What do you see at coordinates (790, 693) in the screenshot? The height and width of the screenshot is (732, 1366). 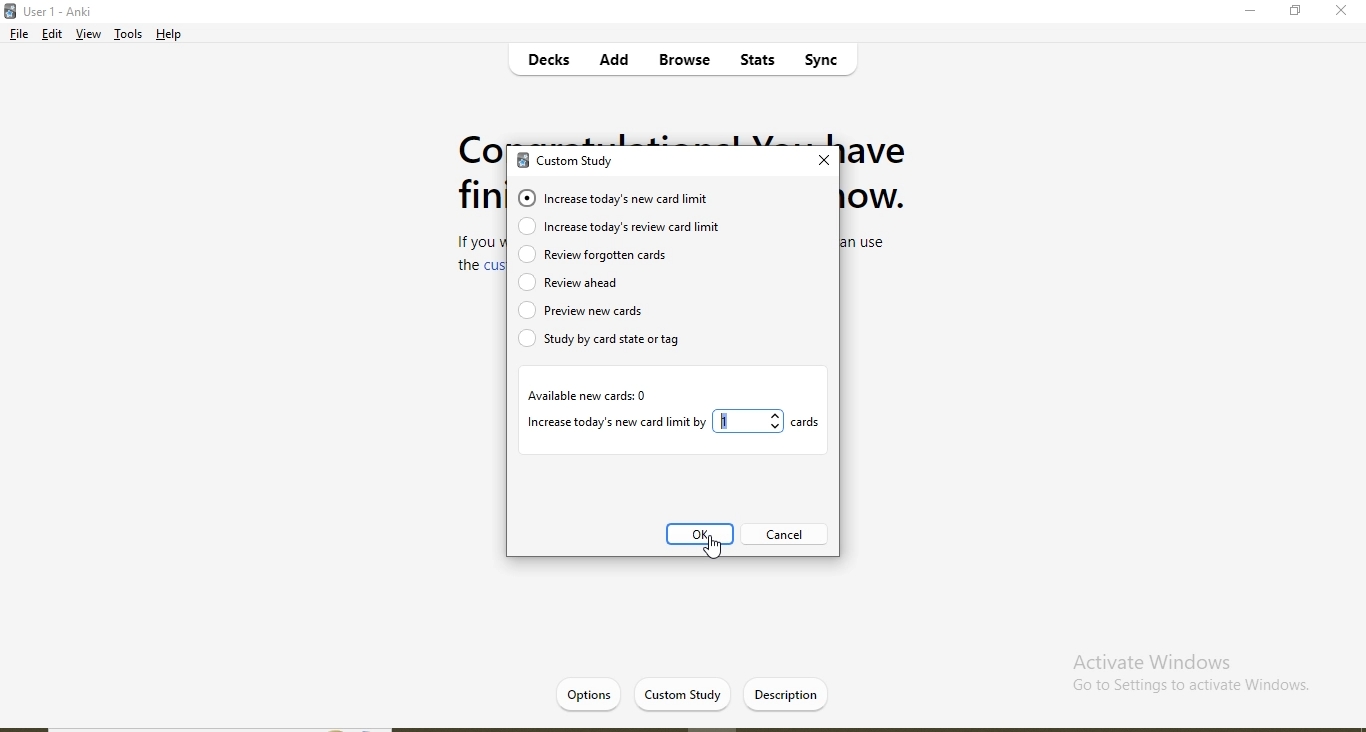 I see `import file` at bounding box center [790, 693].